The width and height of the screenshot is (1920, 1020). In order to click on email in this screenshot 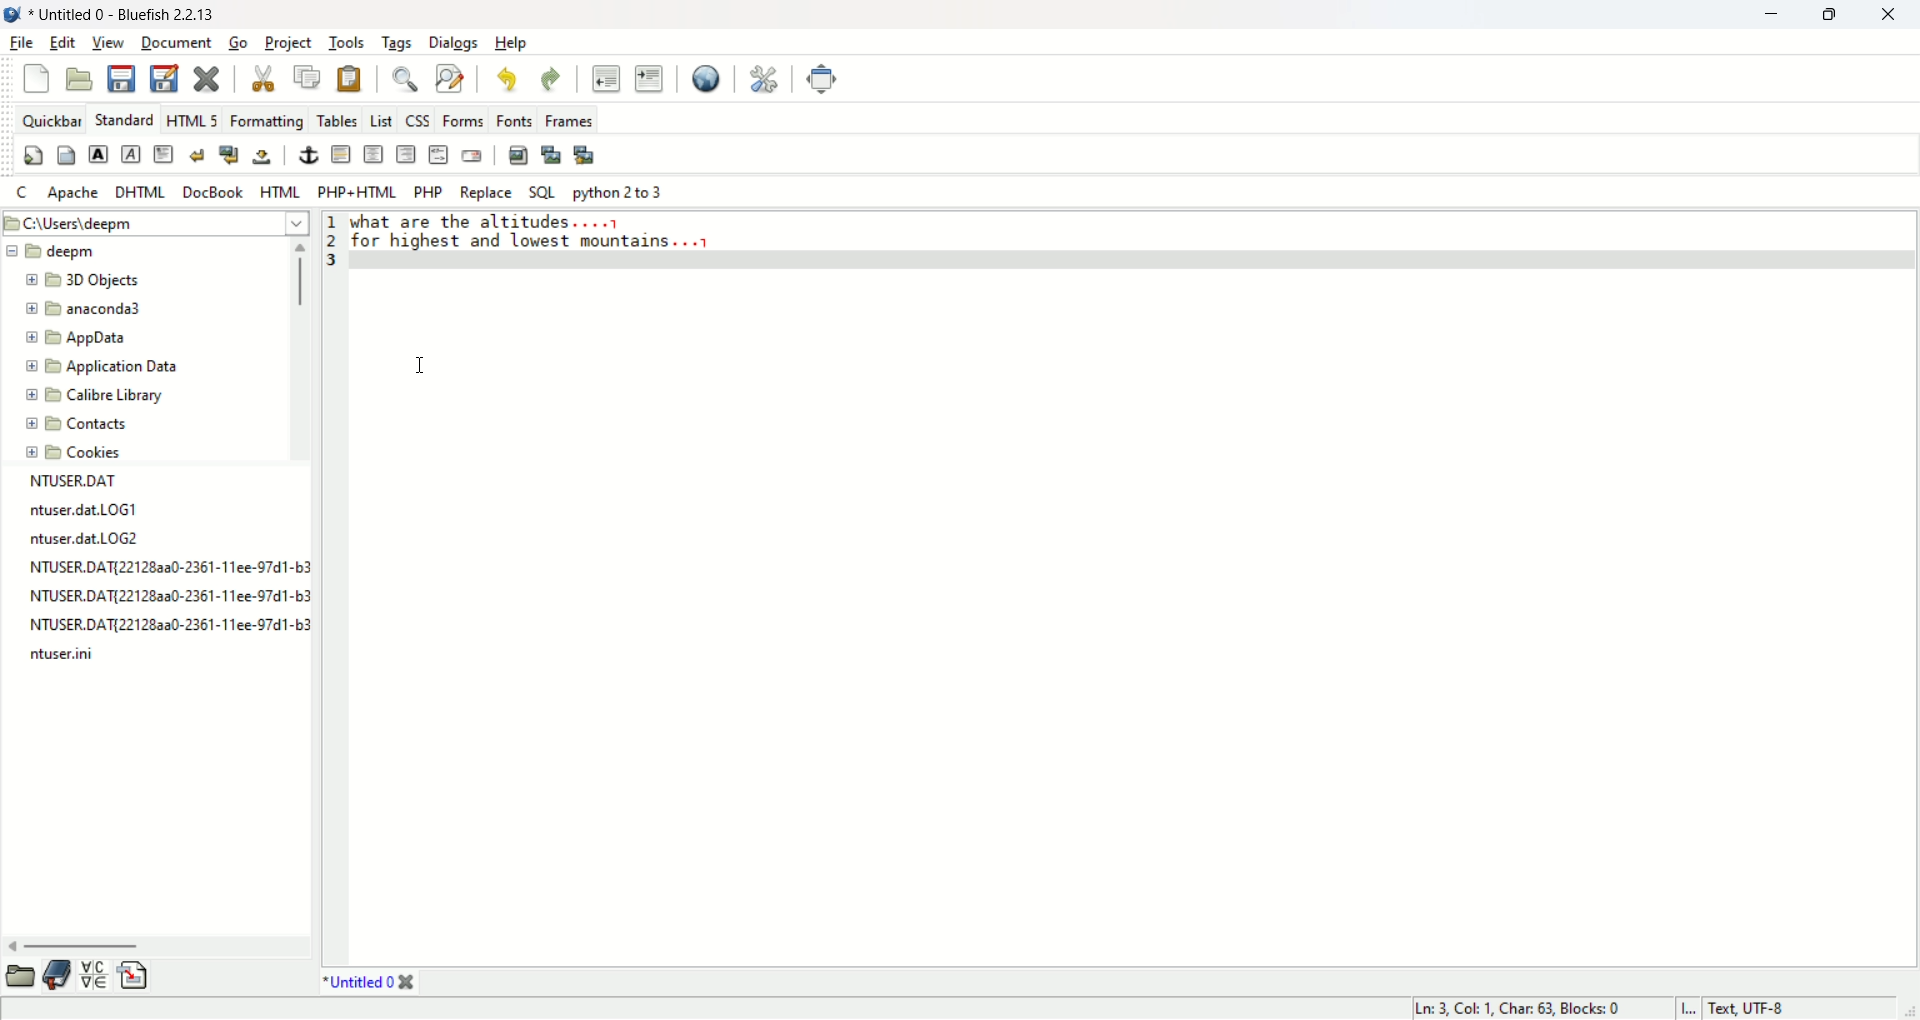, I will do `click(474, 155)`.